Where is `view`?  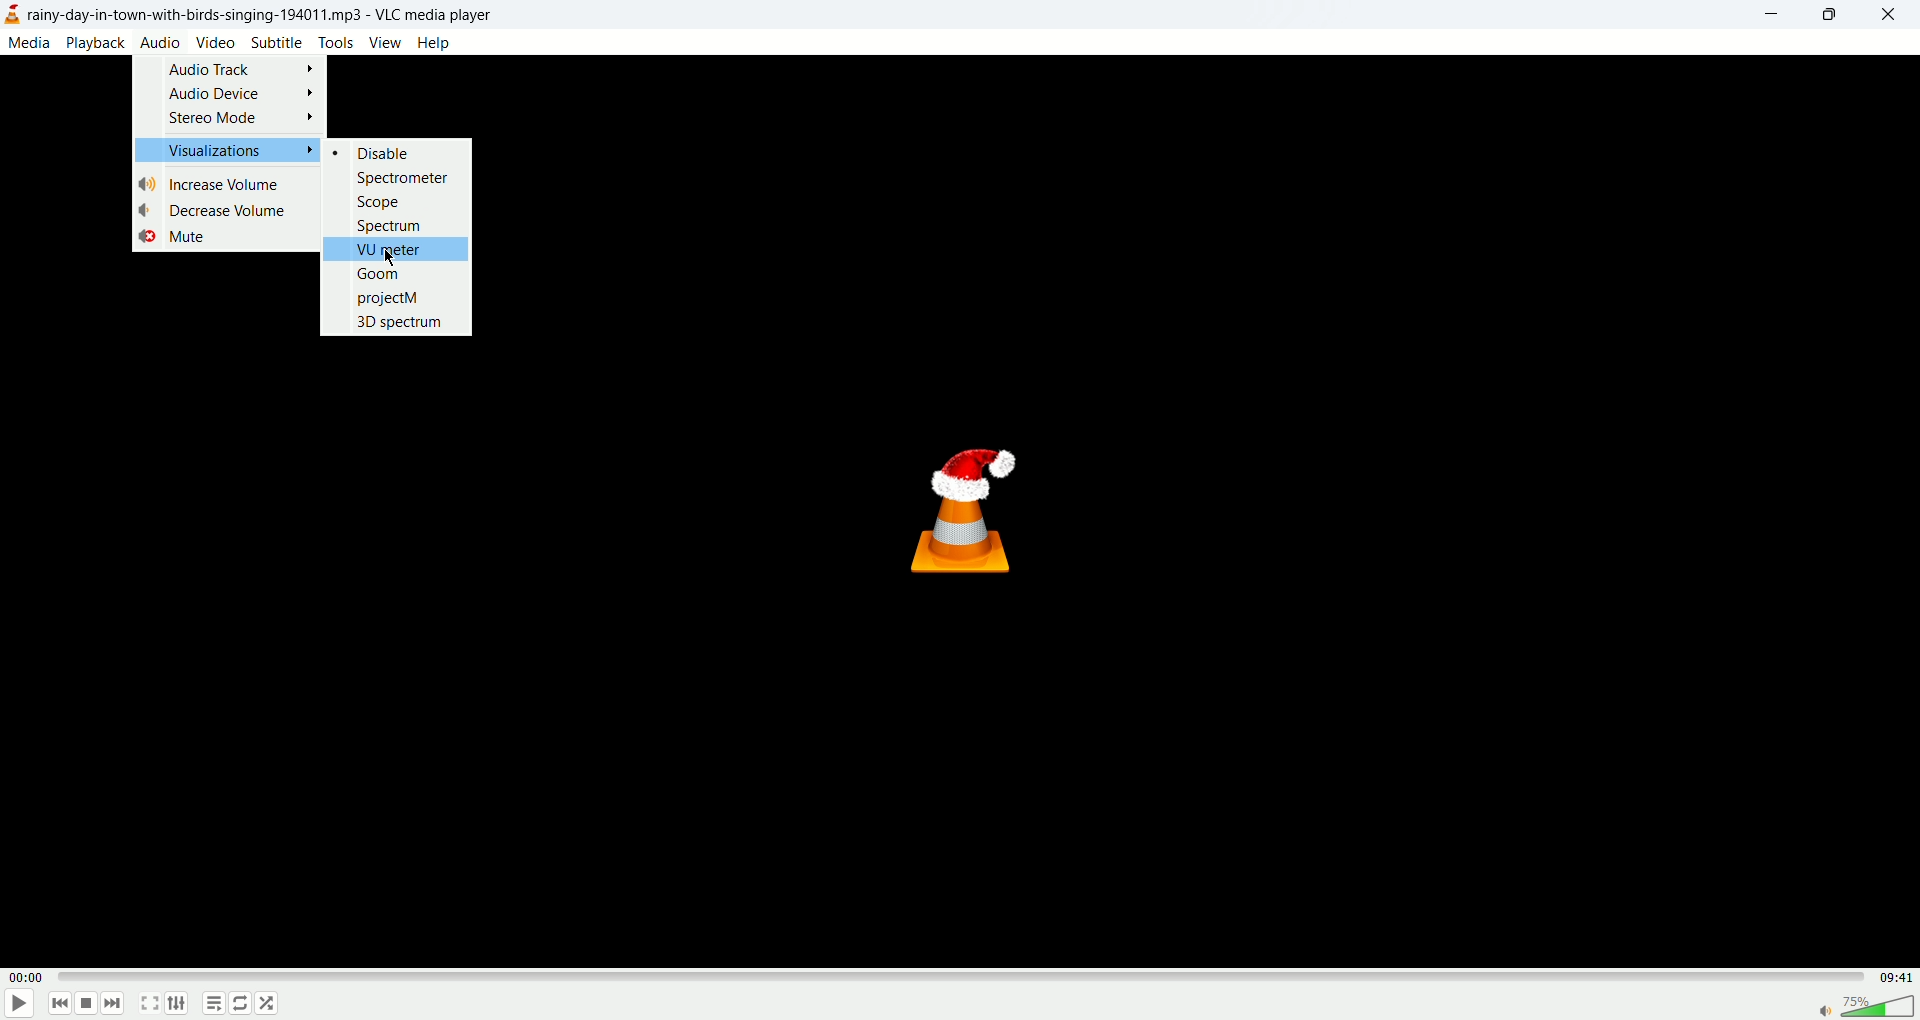
view is located at coordinates (385, 42).